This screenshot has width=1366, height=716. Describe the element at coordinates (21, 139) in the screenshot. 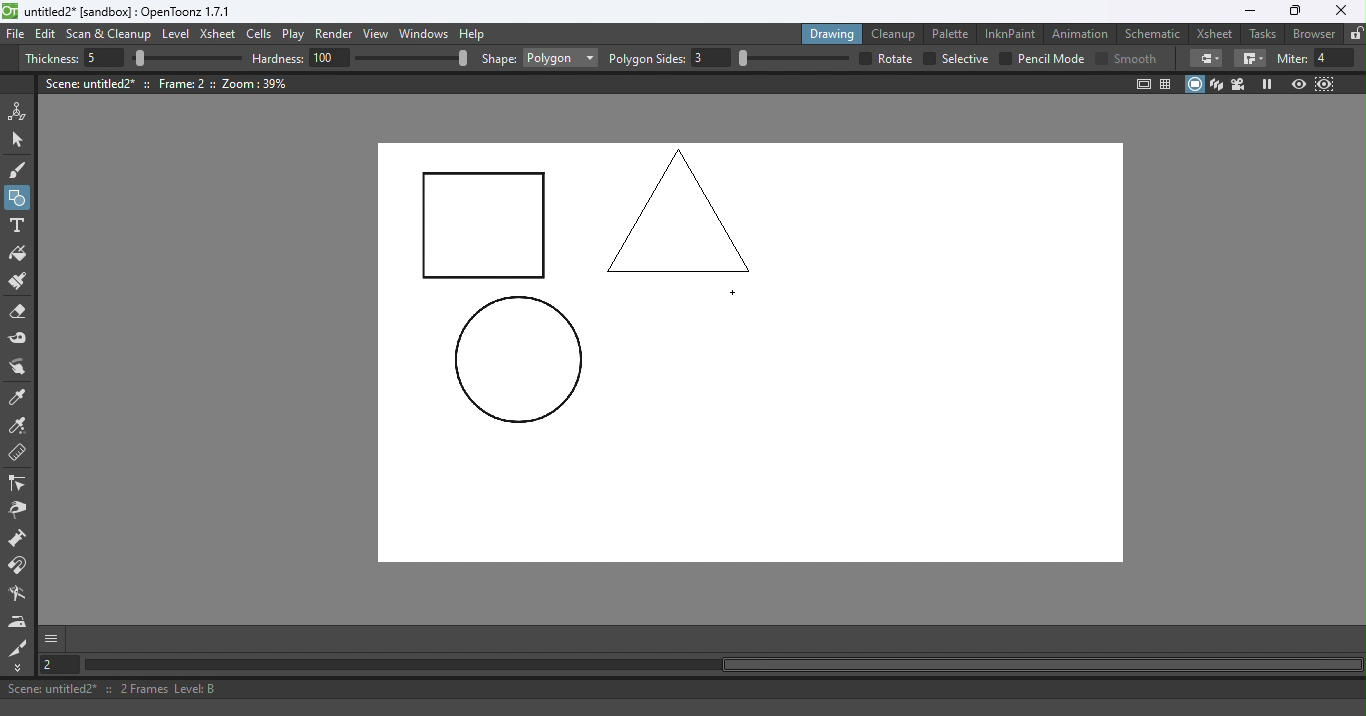

I see `Selection tool` at that location.